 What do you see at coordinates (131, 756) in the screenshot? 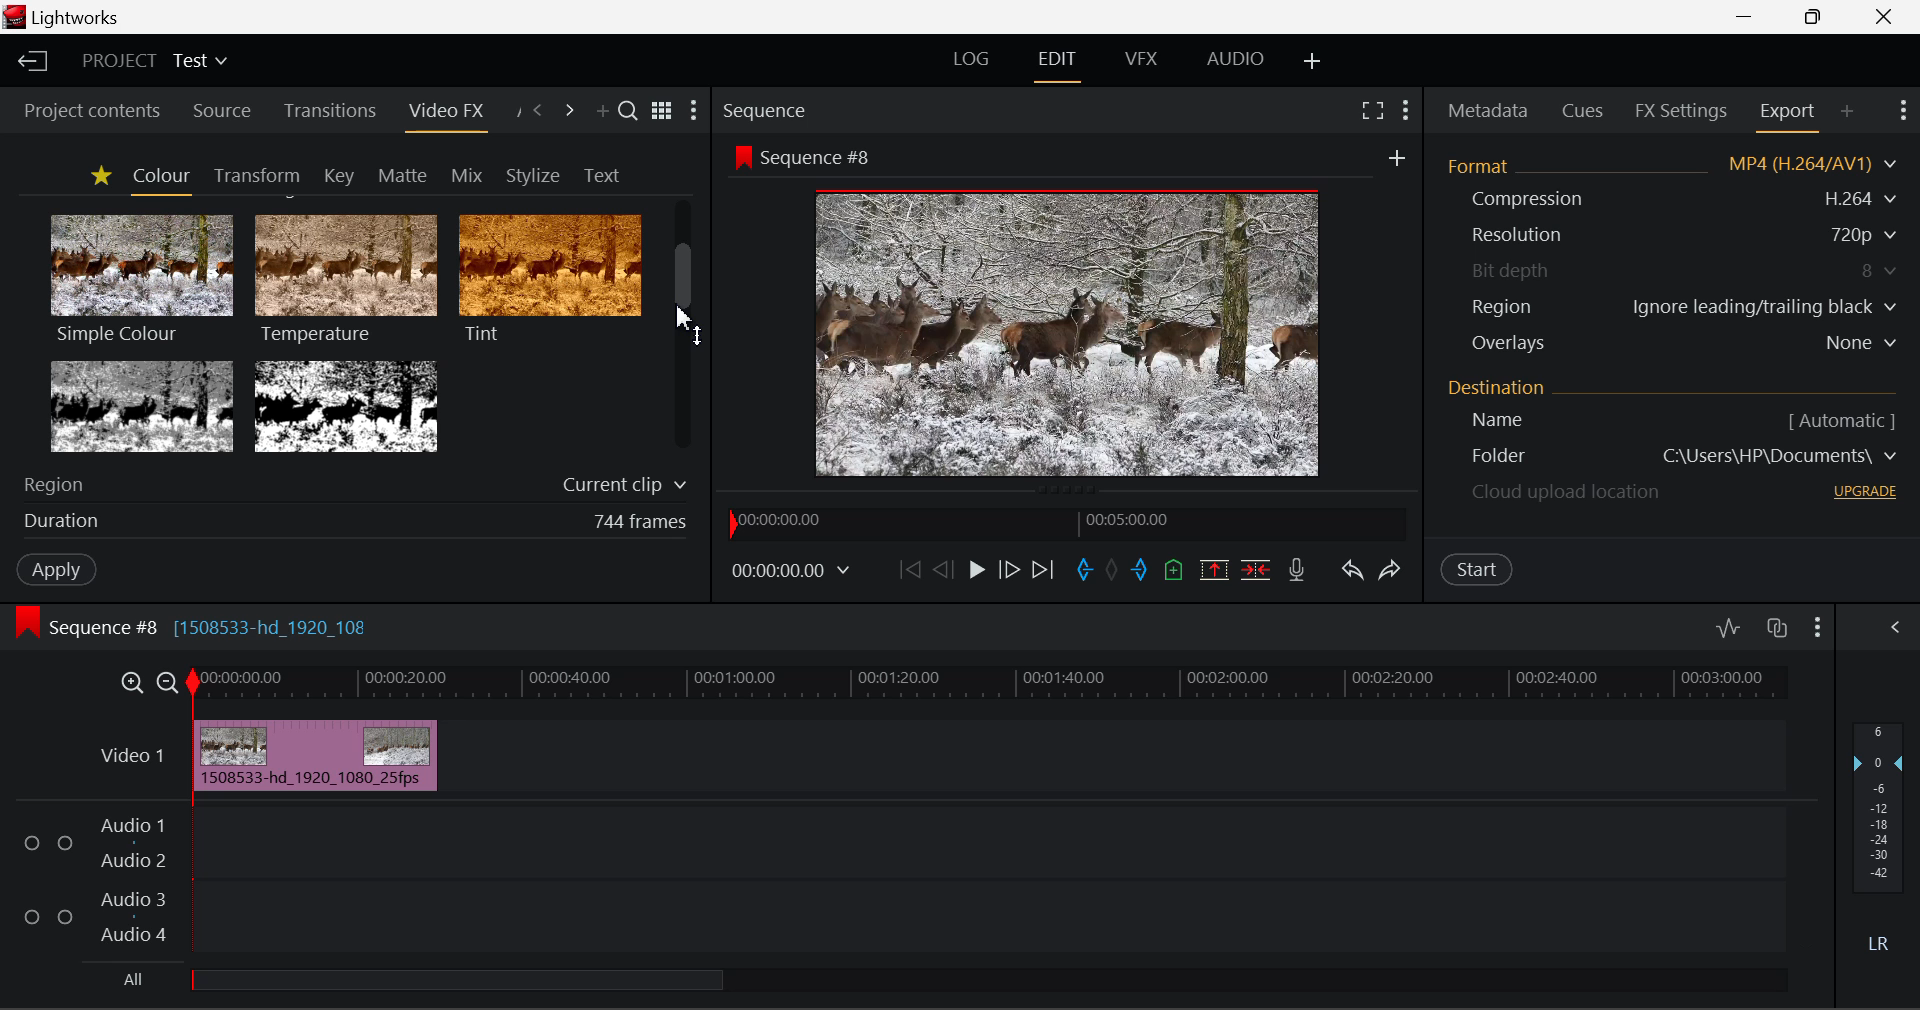
I see `Video 1` at bounding box center [131, 756].